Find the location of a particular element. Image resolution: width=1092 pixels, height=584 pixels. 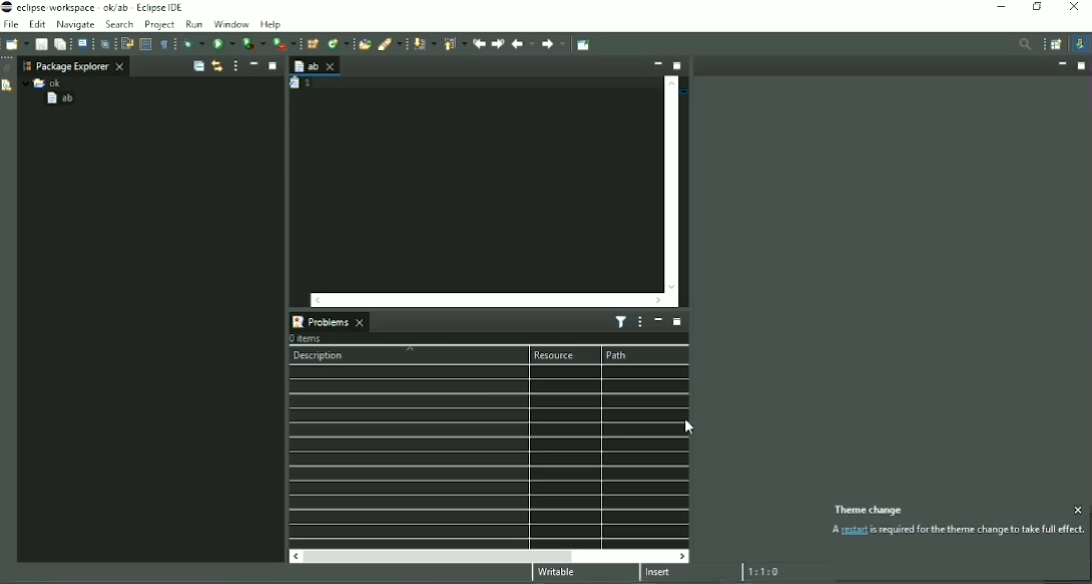

Toggle Block Selection is located at coordinates (146, 44).